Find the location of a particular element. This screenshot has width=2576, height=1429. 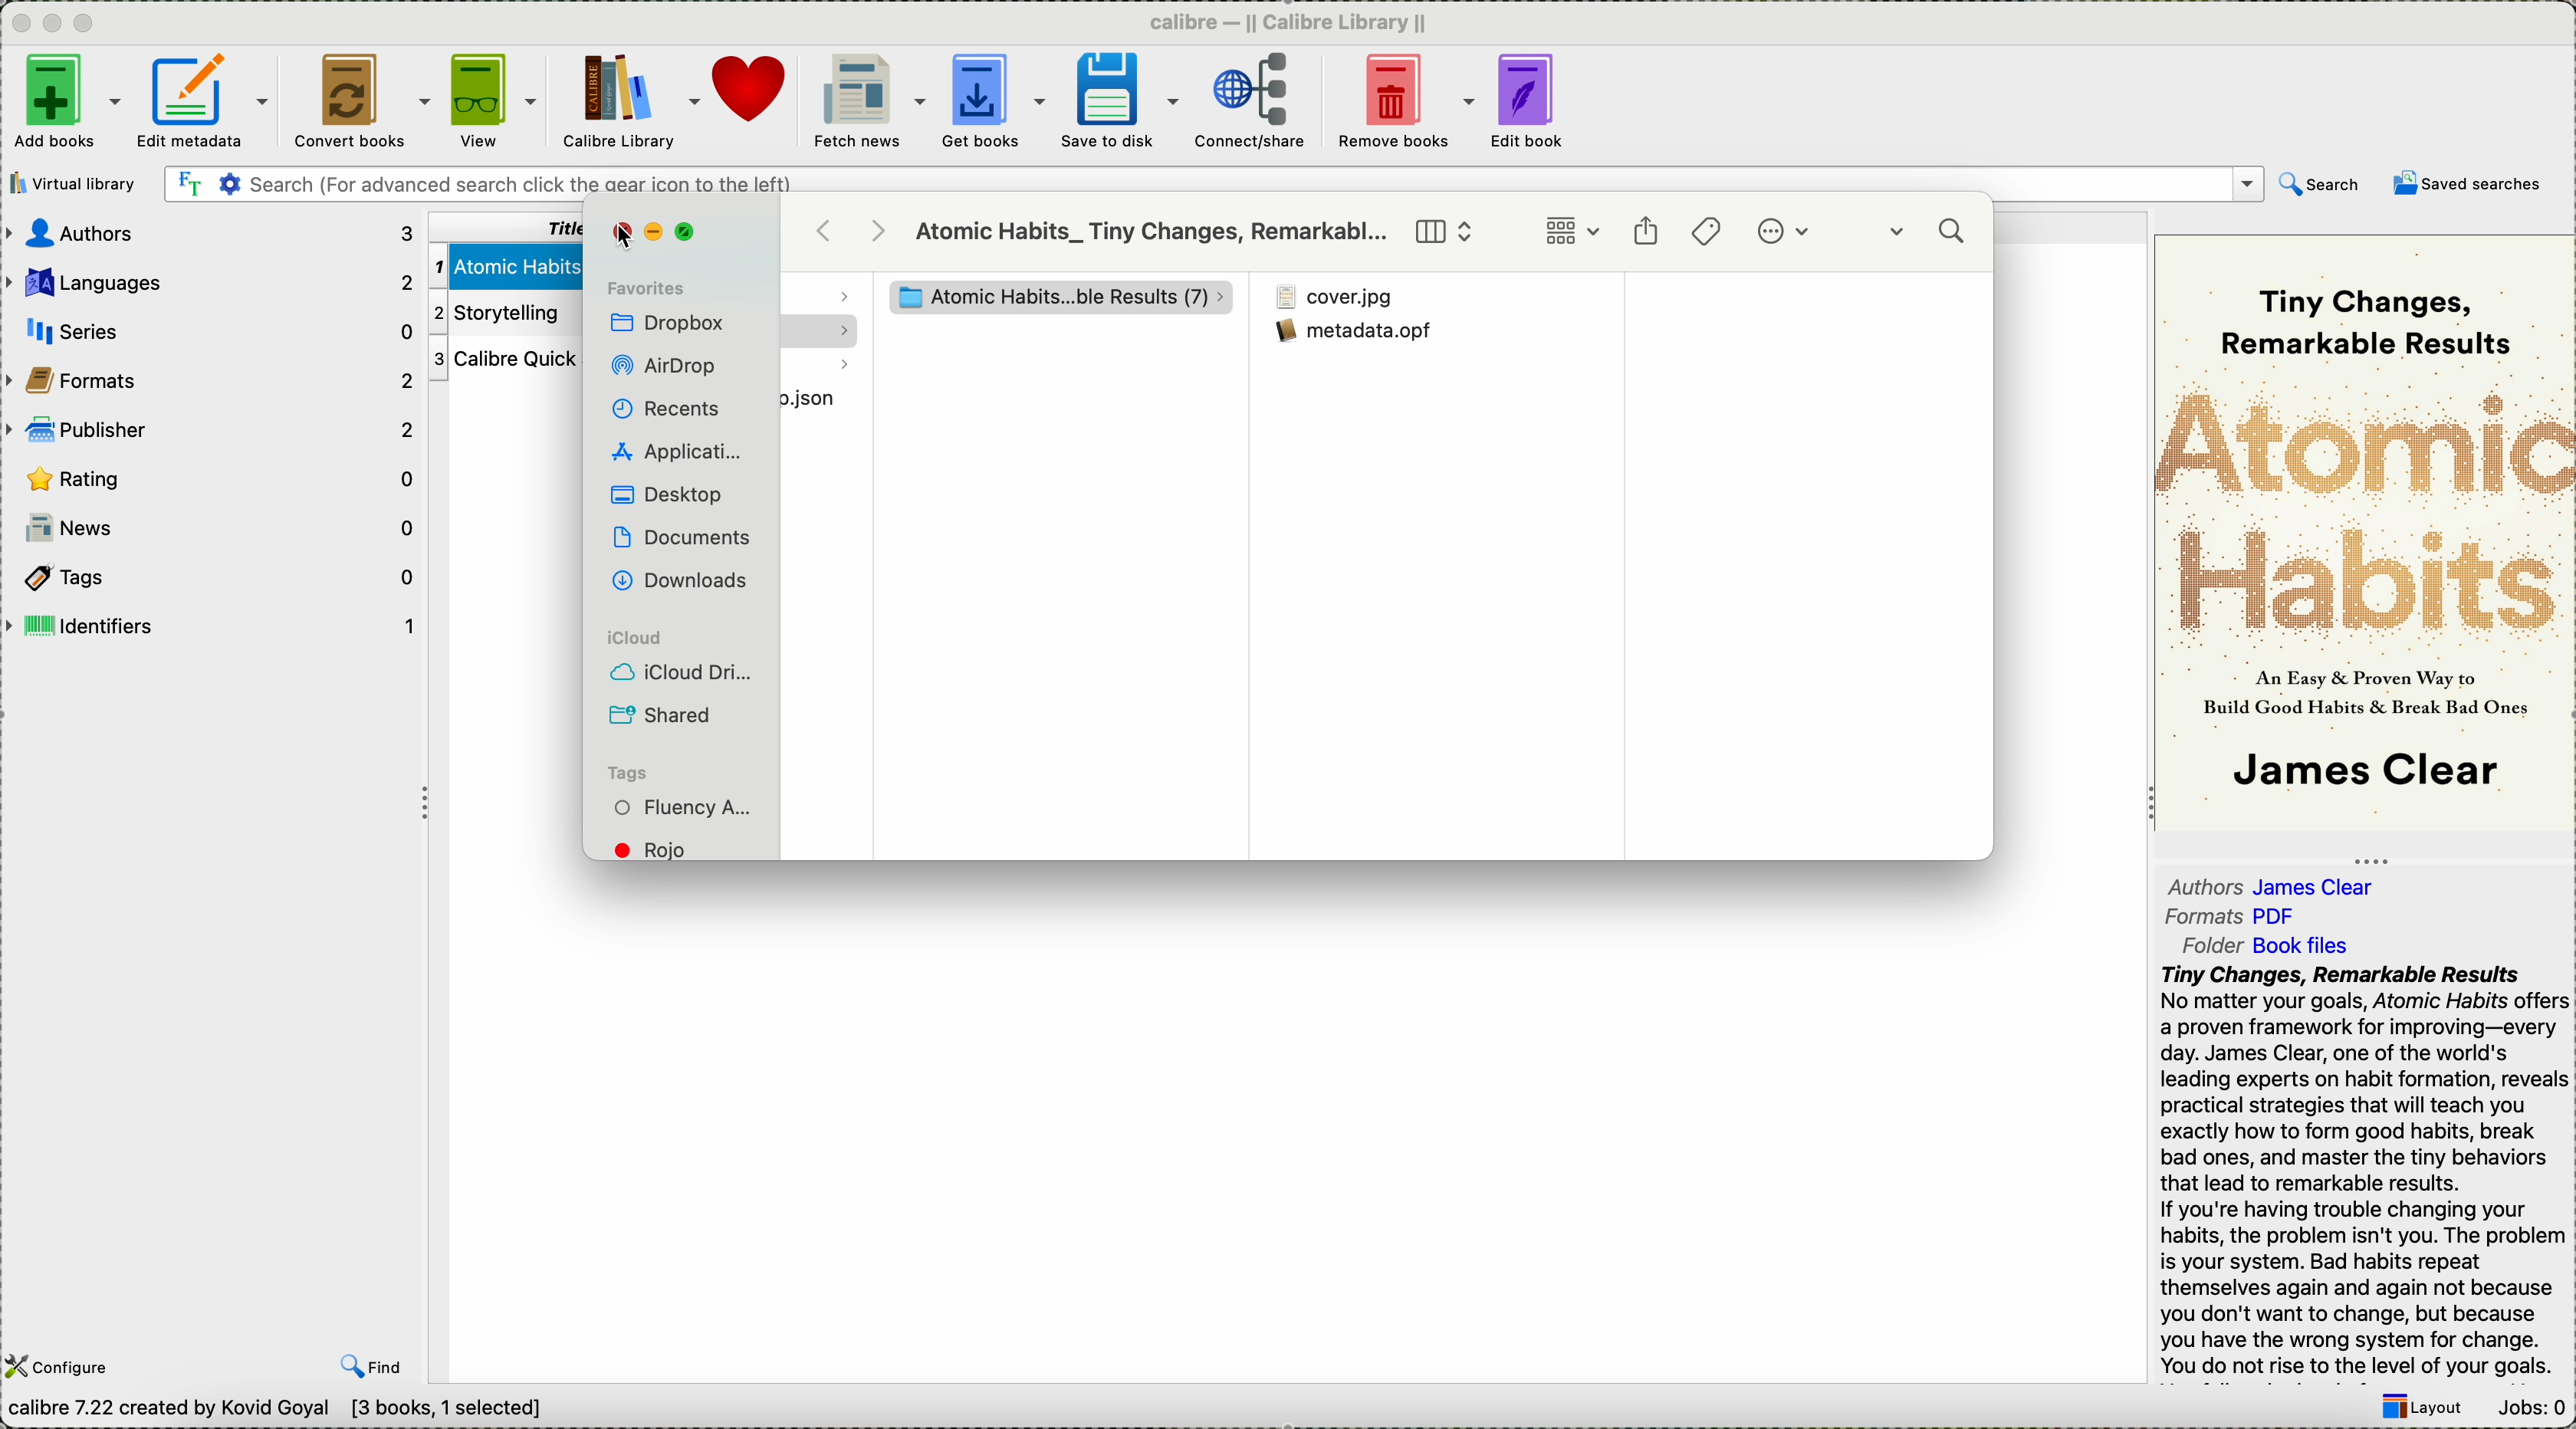

Jobs: 0 is located at coordinates (2529, 1410).